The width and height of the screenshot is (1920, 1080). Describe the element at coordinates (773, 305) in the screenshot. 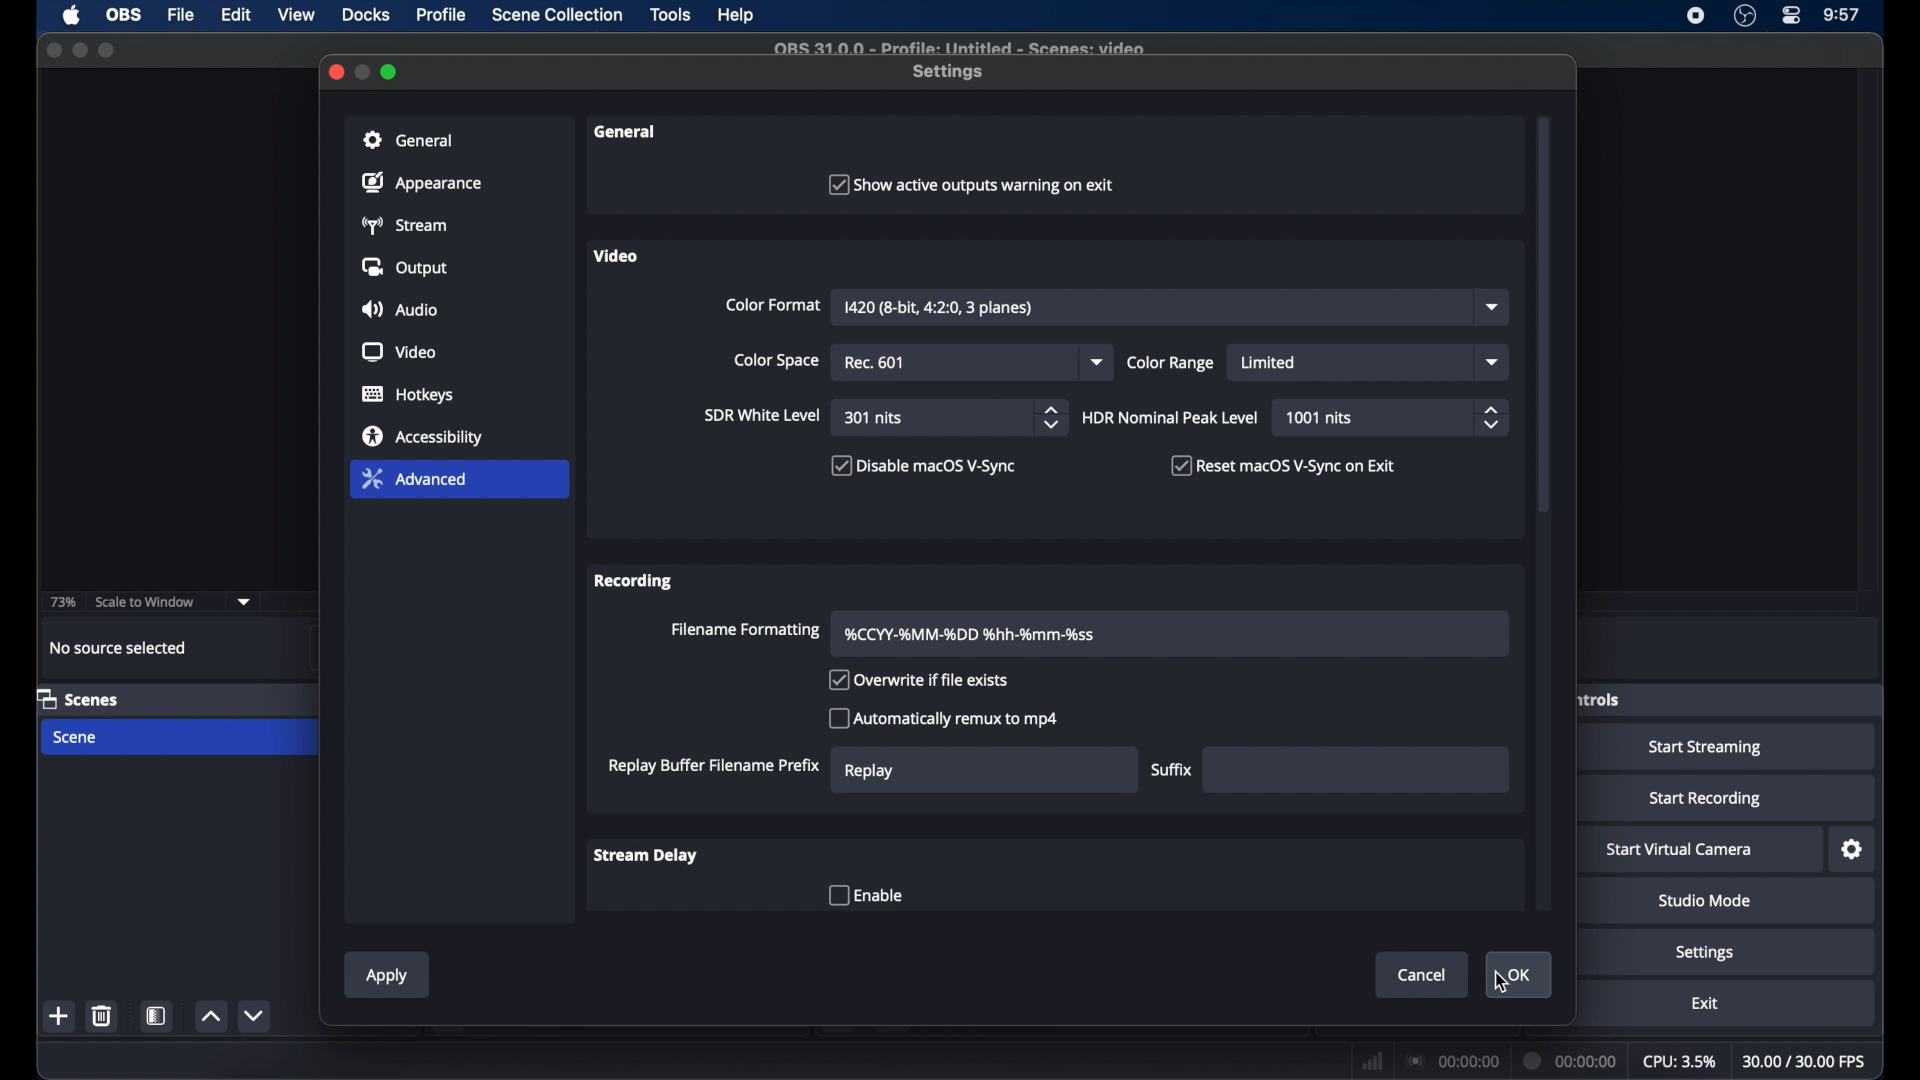

I see `color format` at that location.